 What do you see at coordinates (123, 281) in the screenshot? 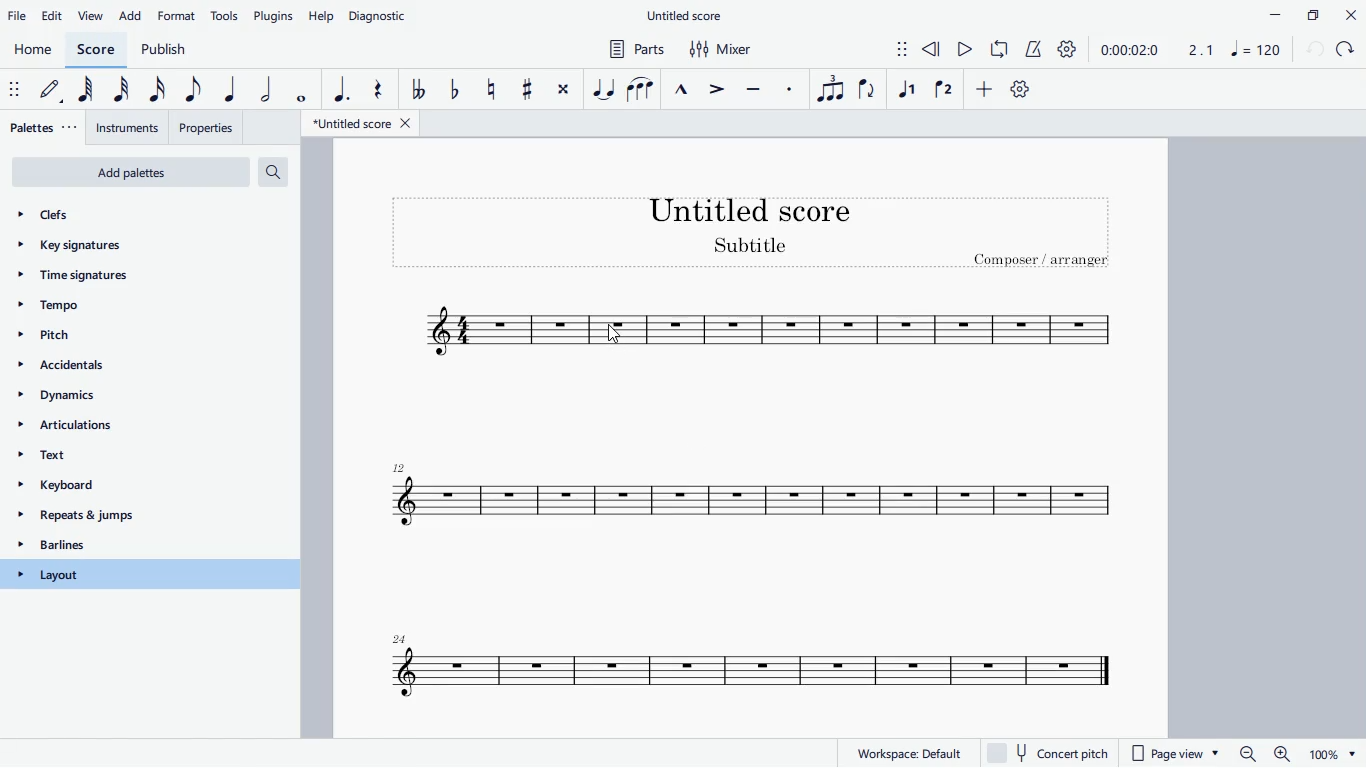
I see `time signatures` at bounding box center [123, 281].